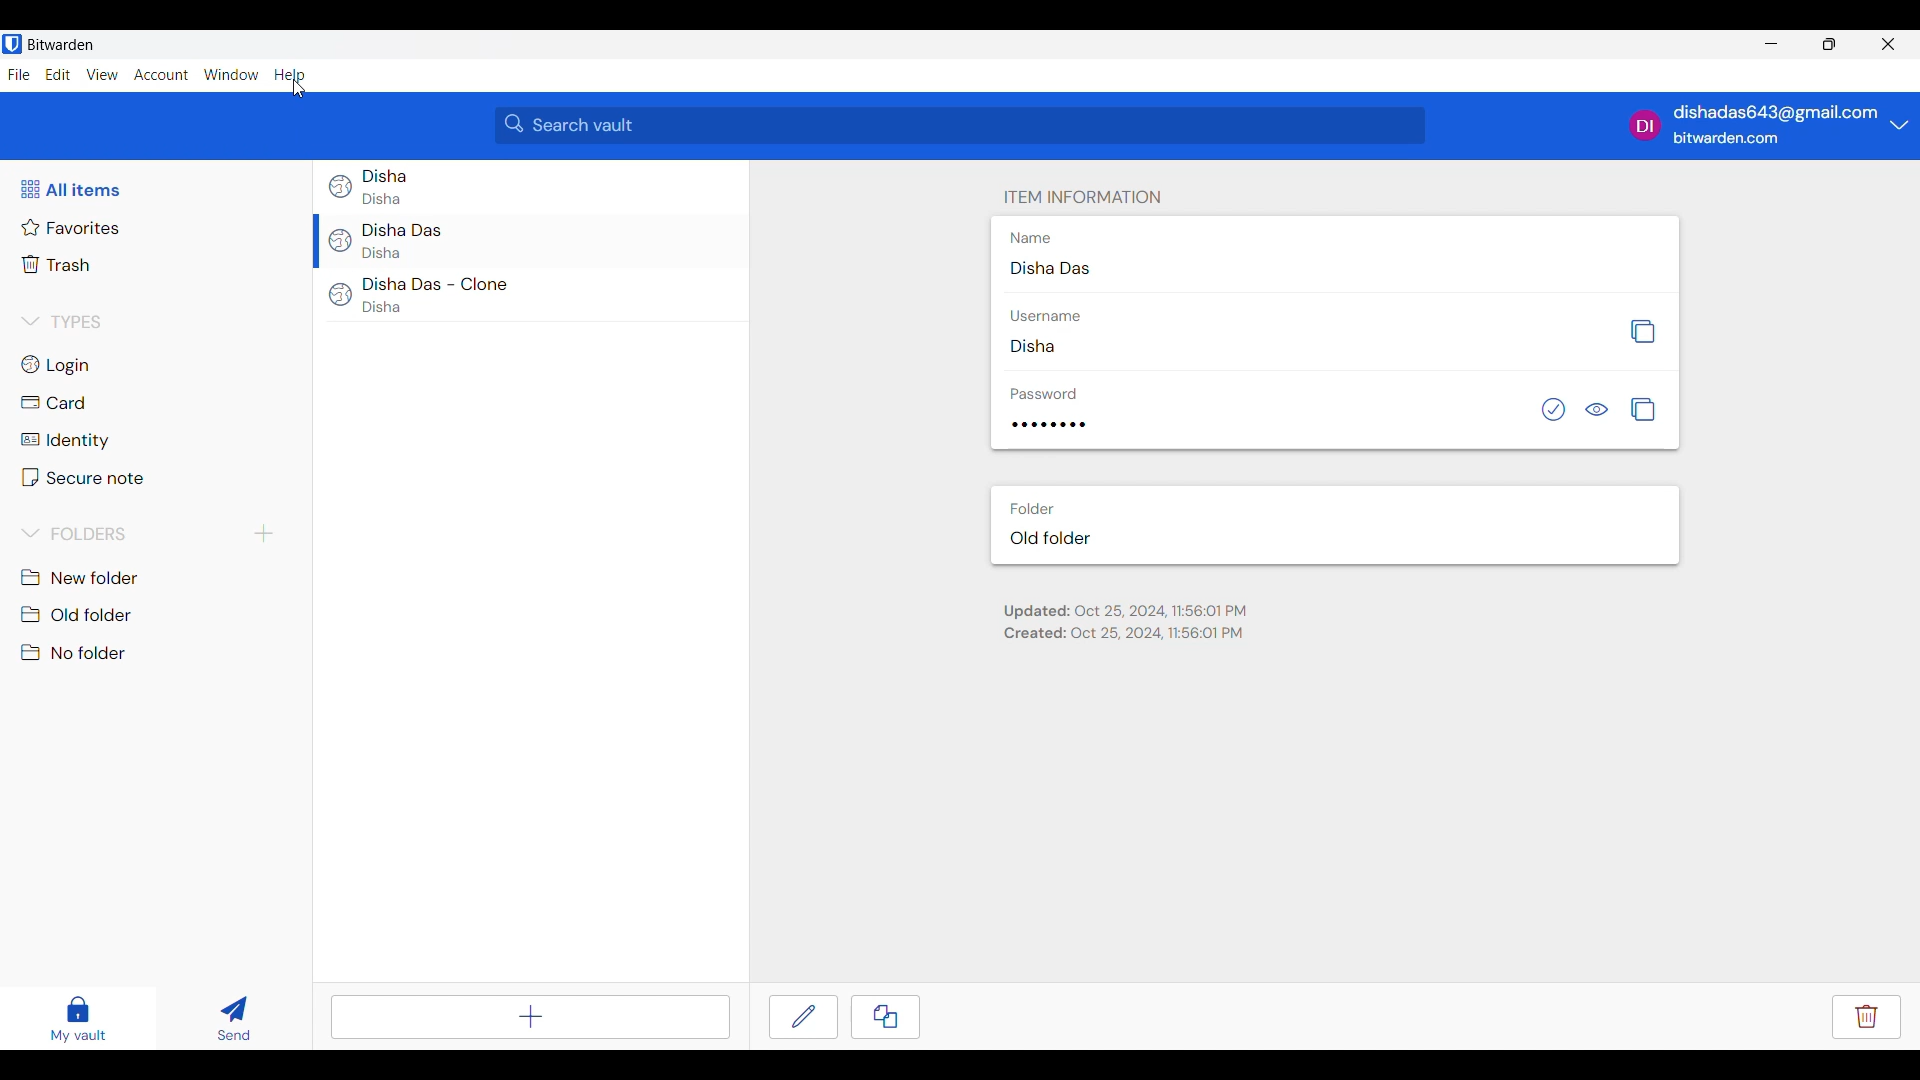 This screenshot has width=1920, height=1080. I want to click on File menu, so click(19, 75).